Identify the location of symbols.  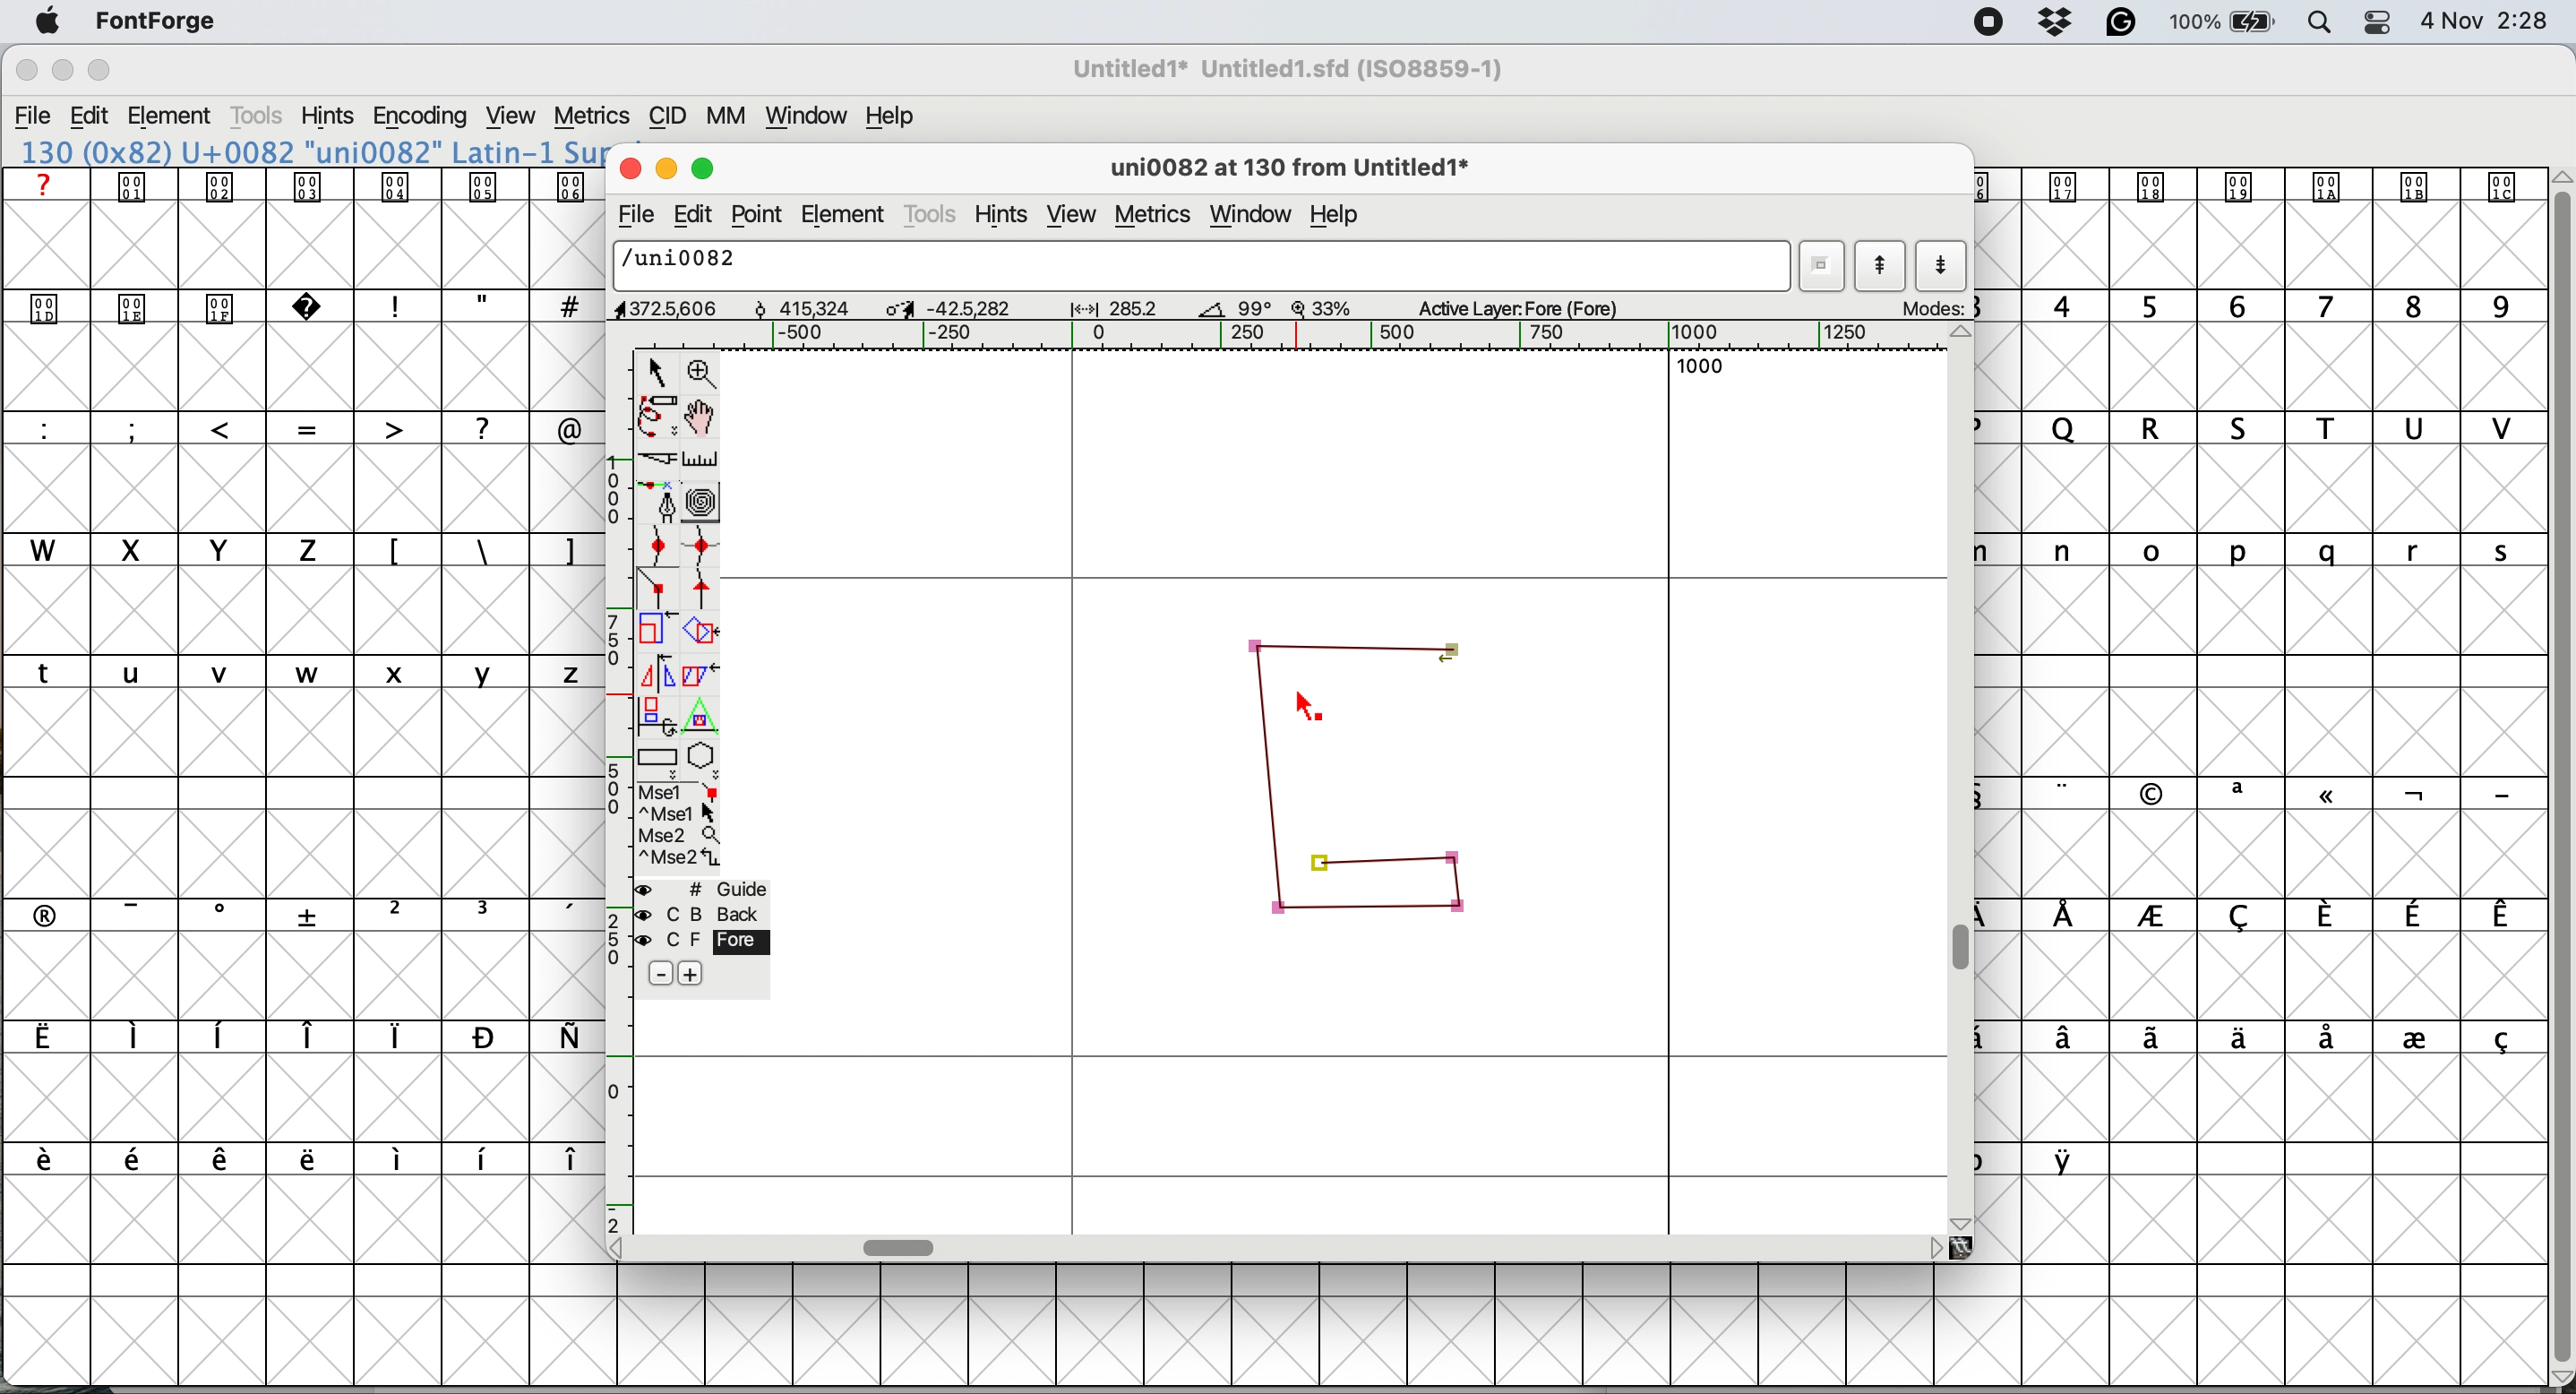
(311, 1160).